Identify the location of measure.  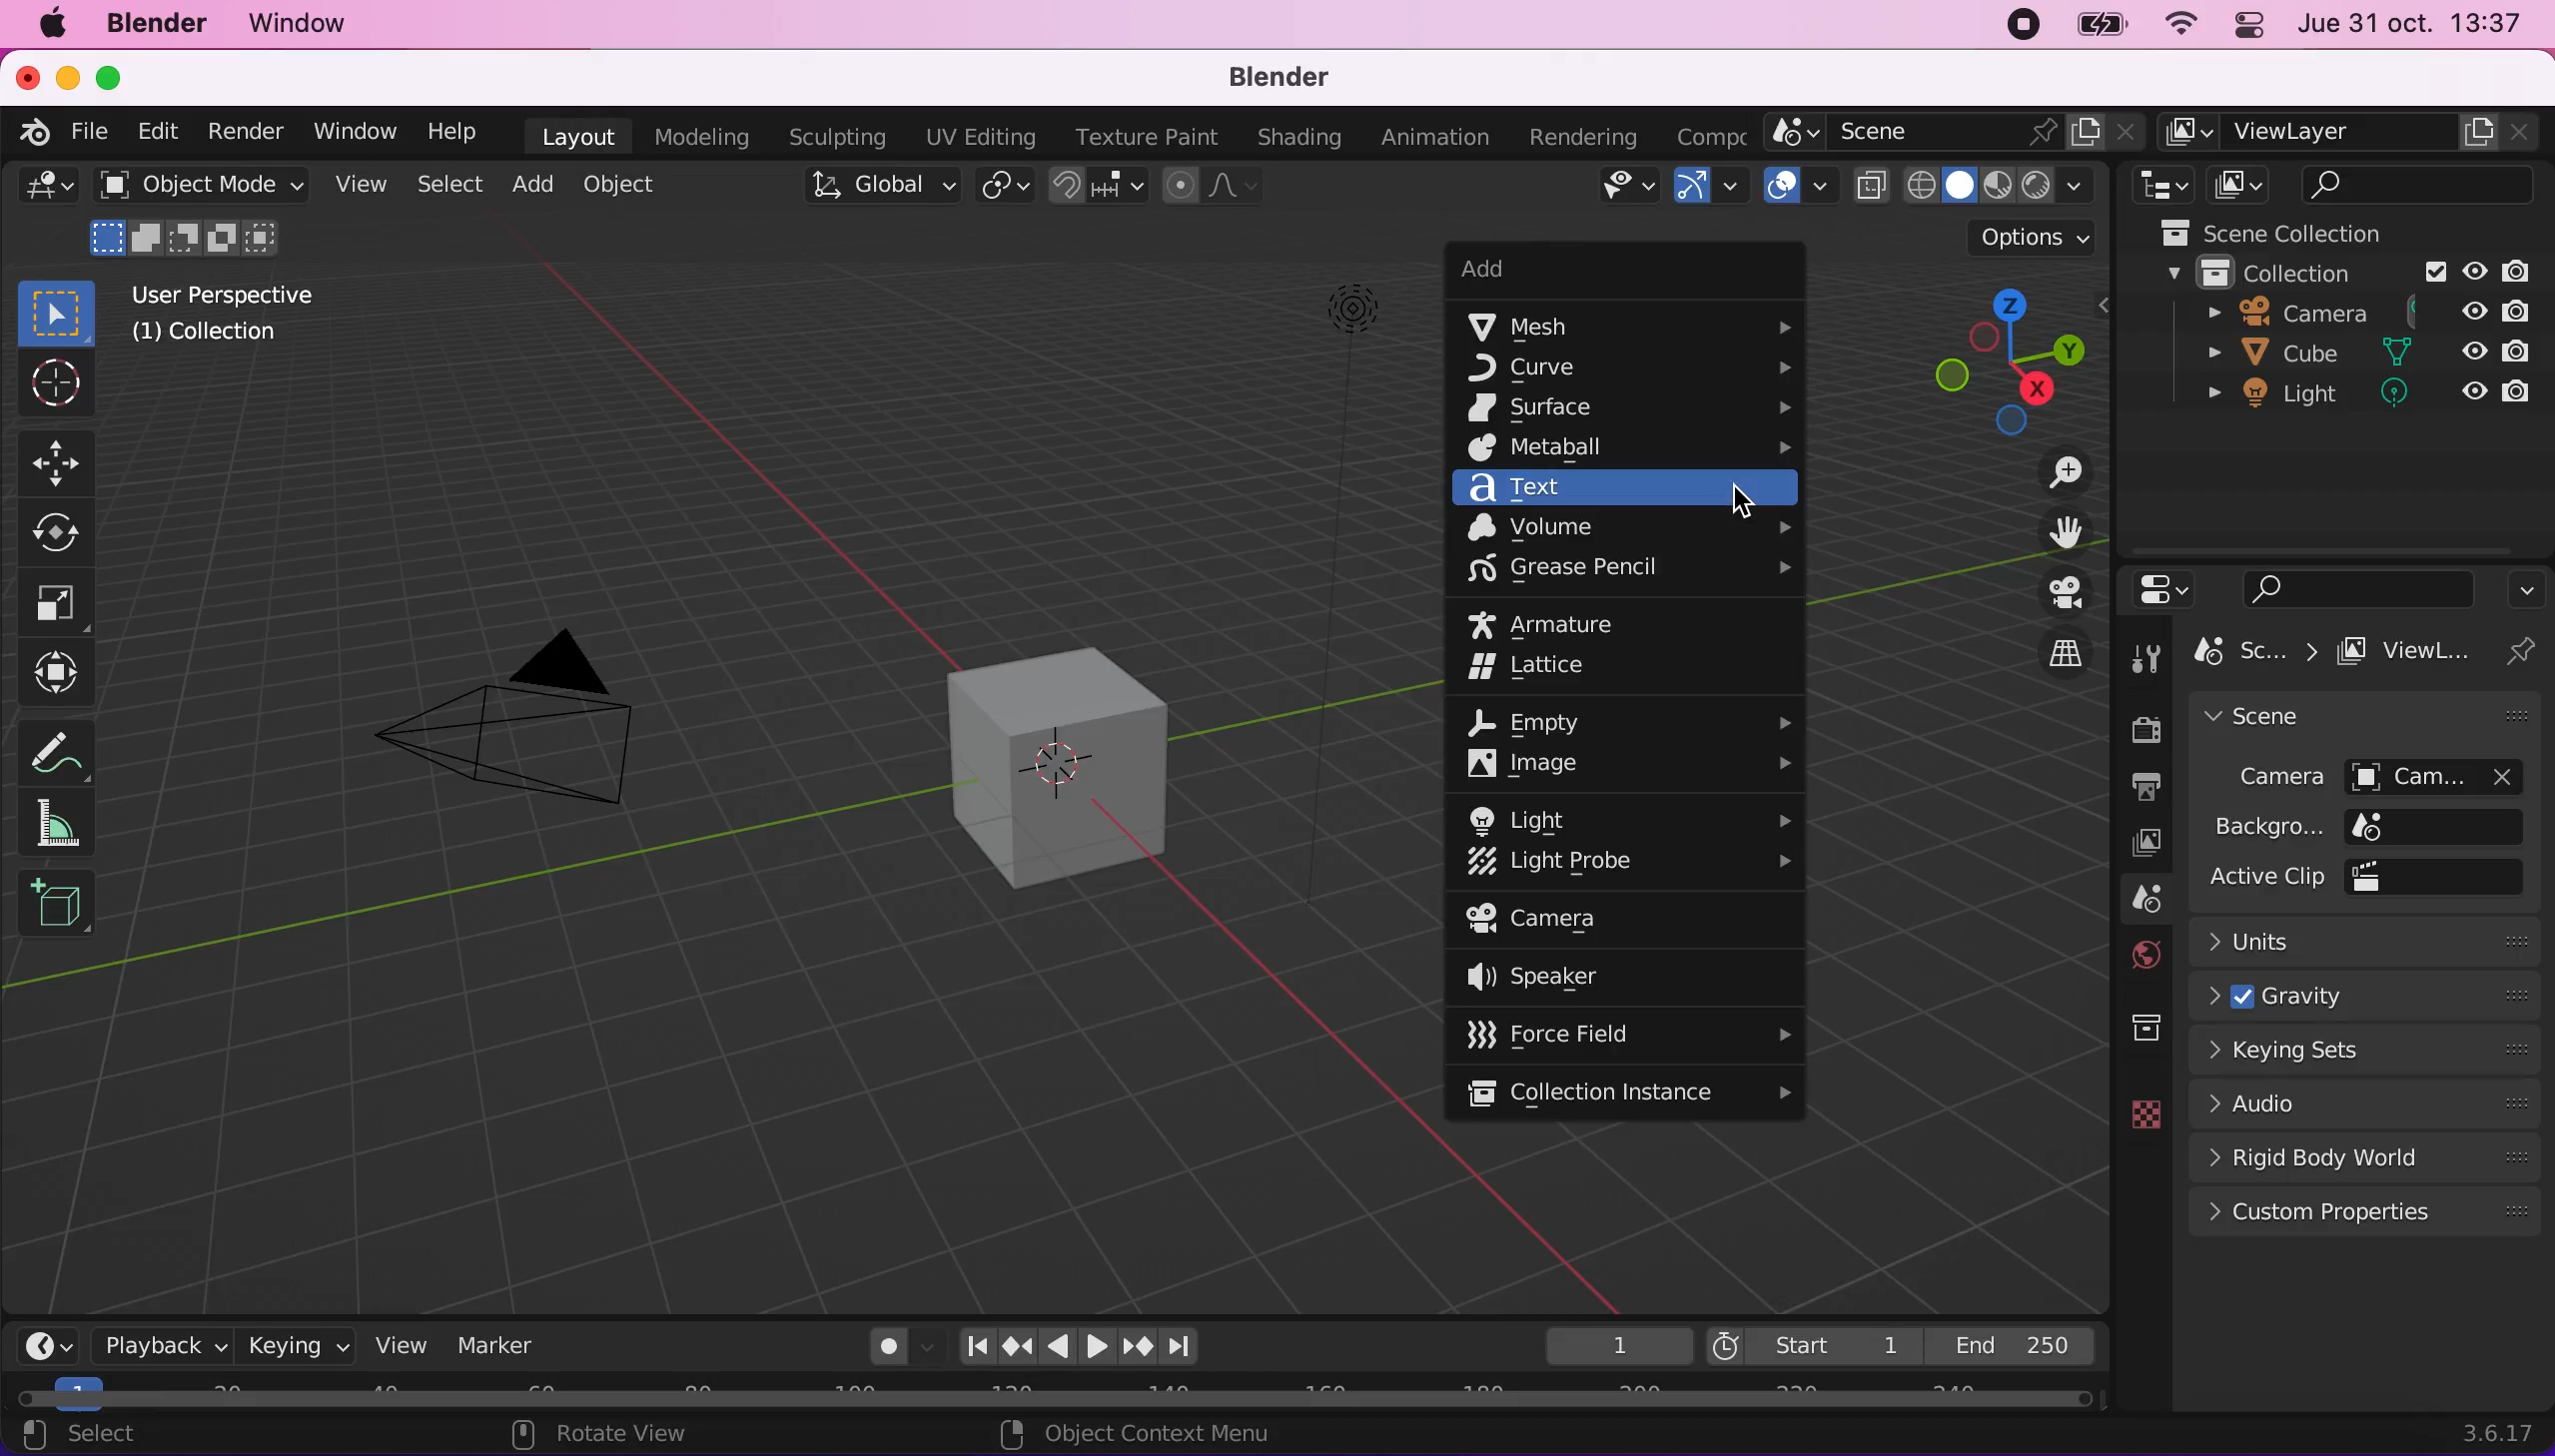
(65, 827).